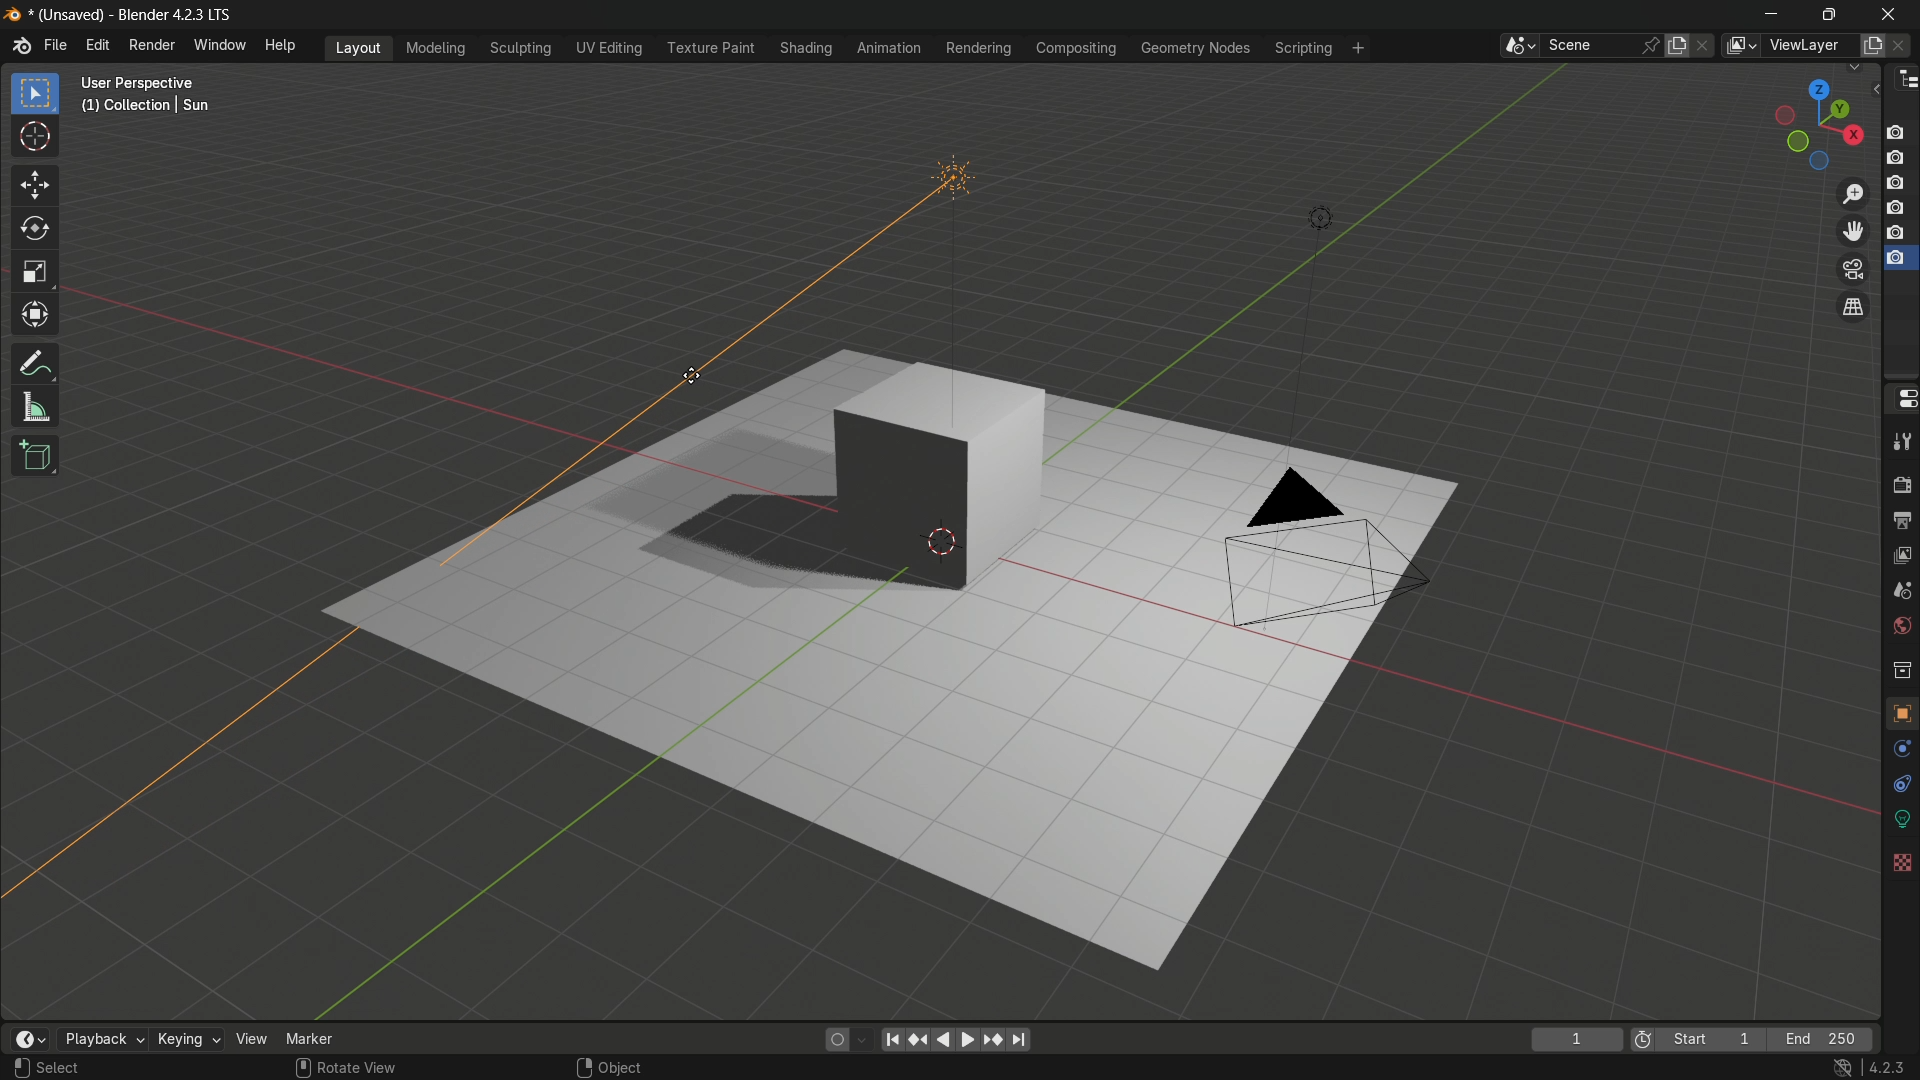  Describe the element at coordinates (1902, 442) in the screenshot. I see `tools` at that location.